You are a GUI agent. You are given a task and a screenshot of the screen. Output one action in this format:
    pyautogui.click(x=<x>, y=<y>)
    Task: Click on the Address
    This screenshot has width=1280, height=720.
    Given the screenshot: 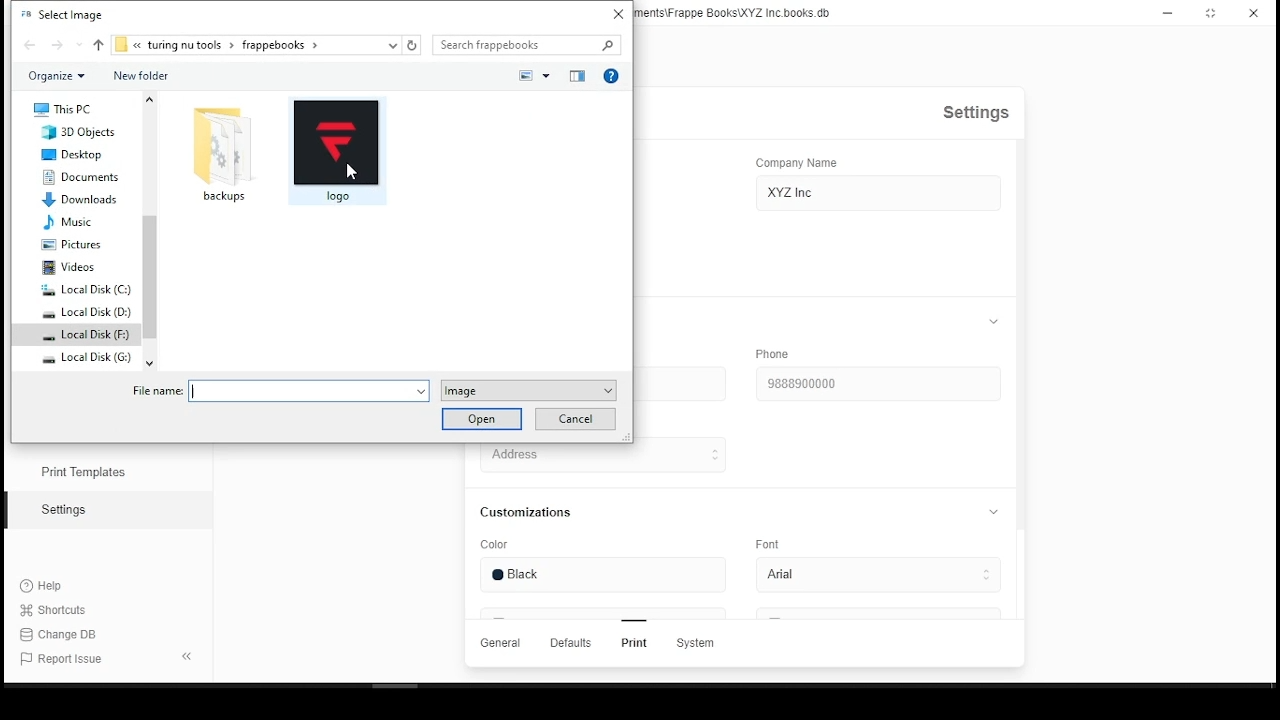 What is the action you would take?
    pyautogui.click(x=546, y=455)
    